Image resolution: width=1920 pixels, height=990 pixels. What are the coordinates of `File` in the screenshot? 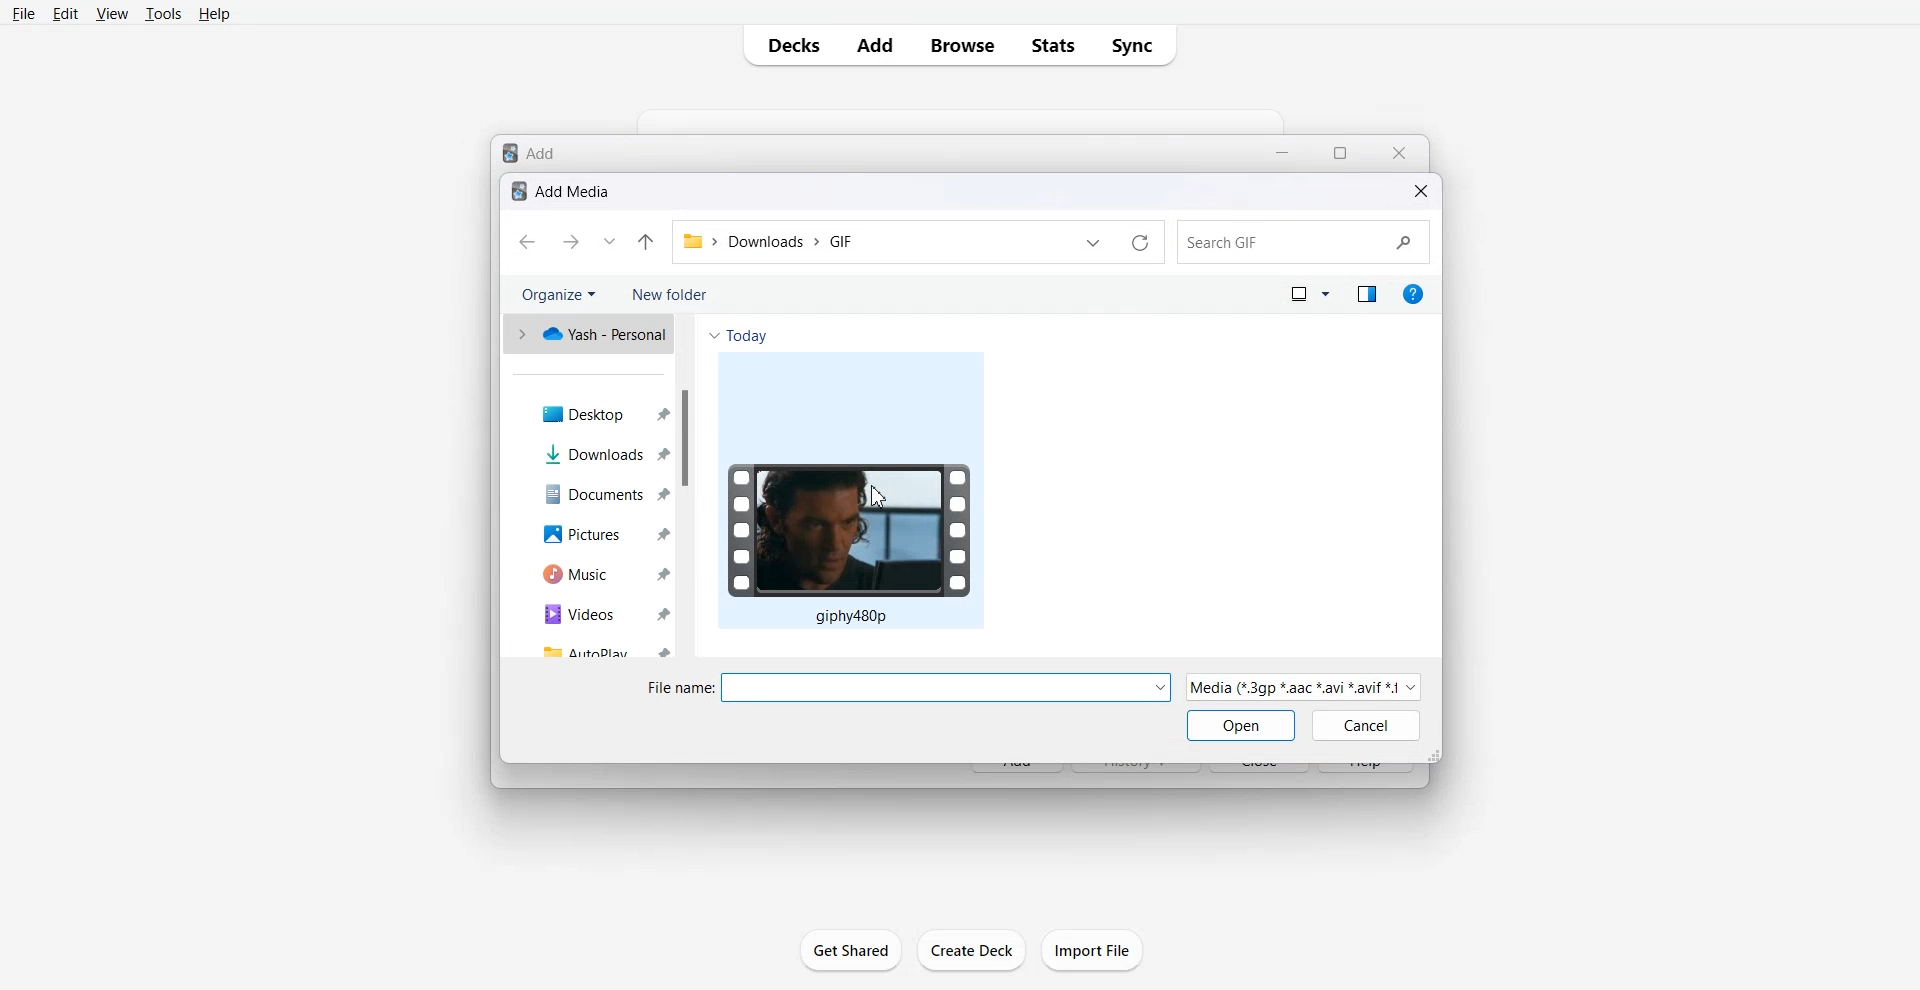 It's located at (24, 14).